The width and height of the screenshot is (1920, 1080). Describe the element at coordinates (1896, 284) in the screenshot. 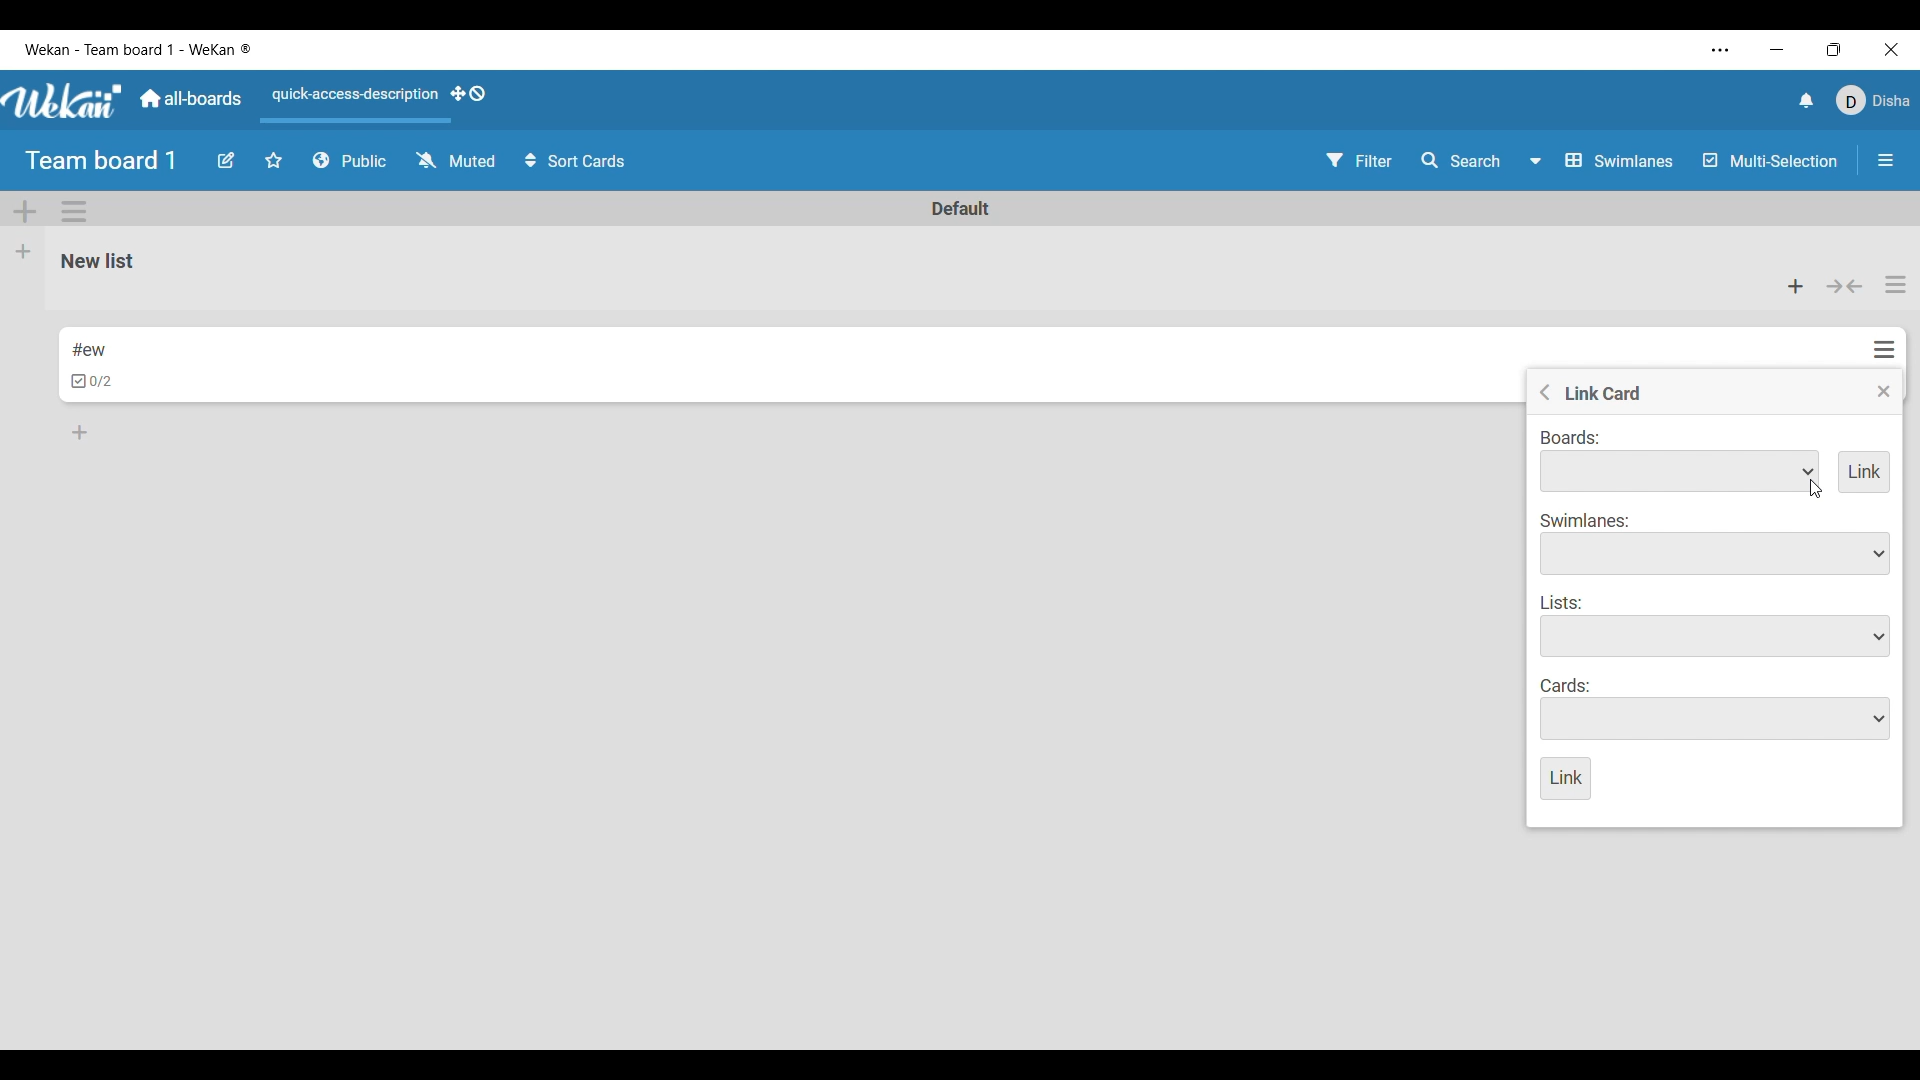

I see `List actions` at that location.